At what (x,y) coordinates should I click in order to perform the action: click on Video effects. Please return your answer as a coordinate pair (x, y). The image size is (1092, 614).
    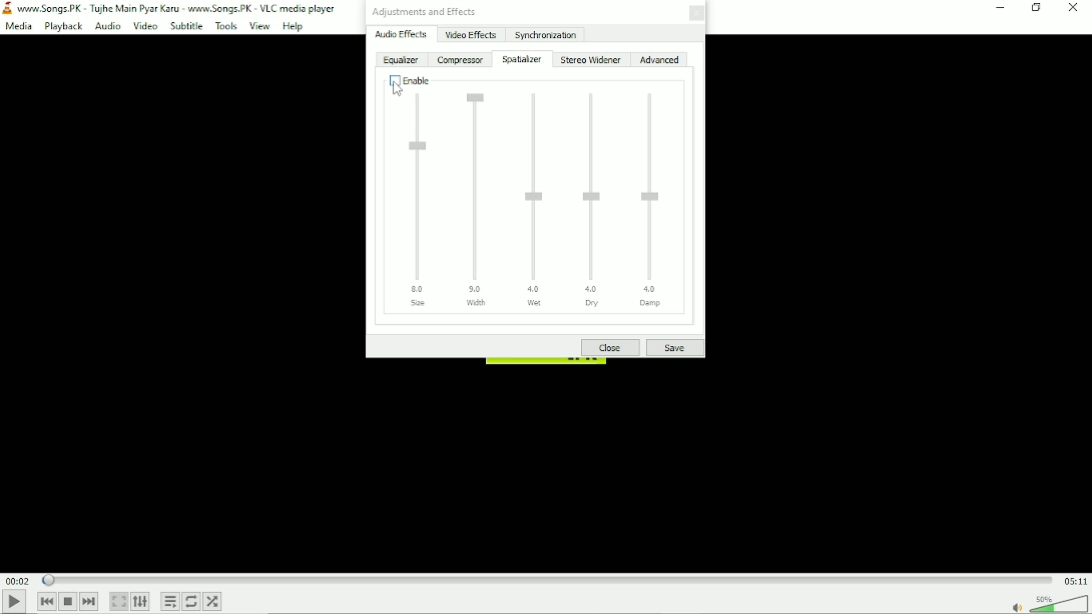
    Looking at the image, I should click on (470, 35).